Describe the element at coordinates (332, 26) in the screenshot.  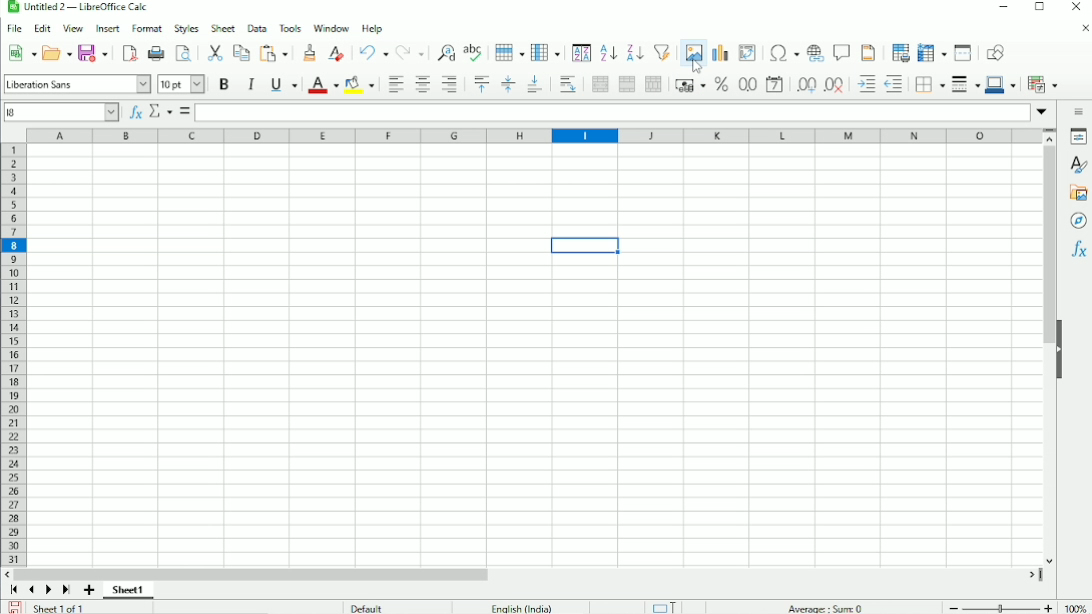
I see `Window` at that location.